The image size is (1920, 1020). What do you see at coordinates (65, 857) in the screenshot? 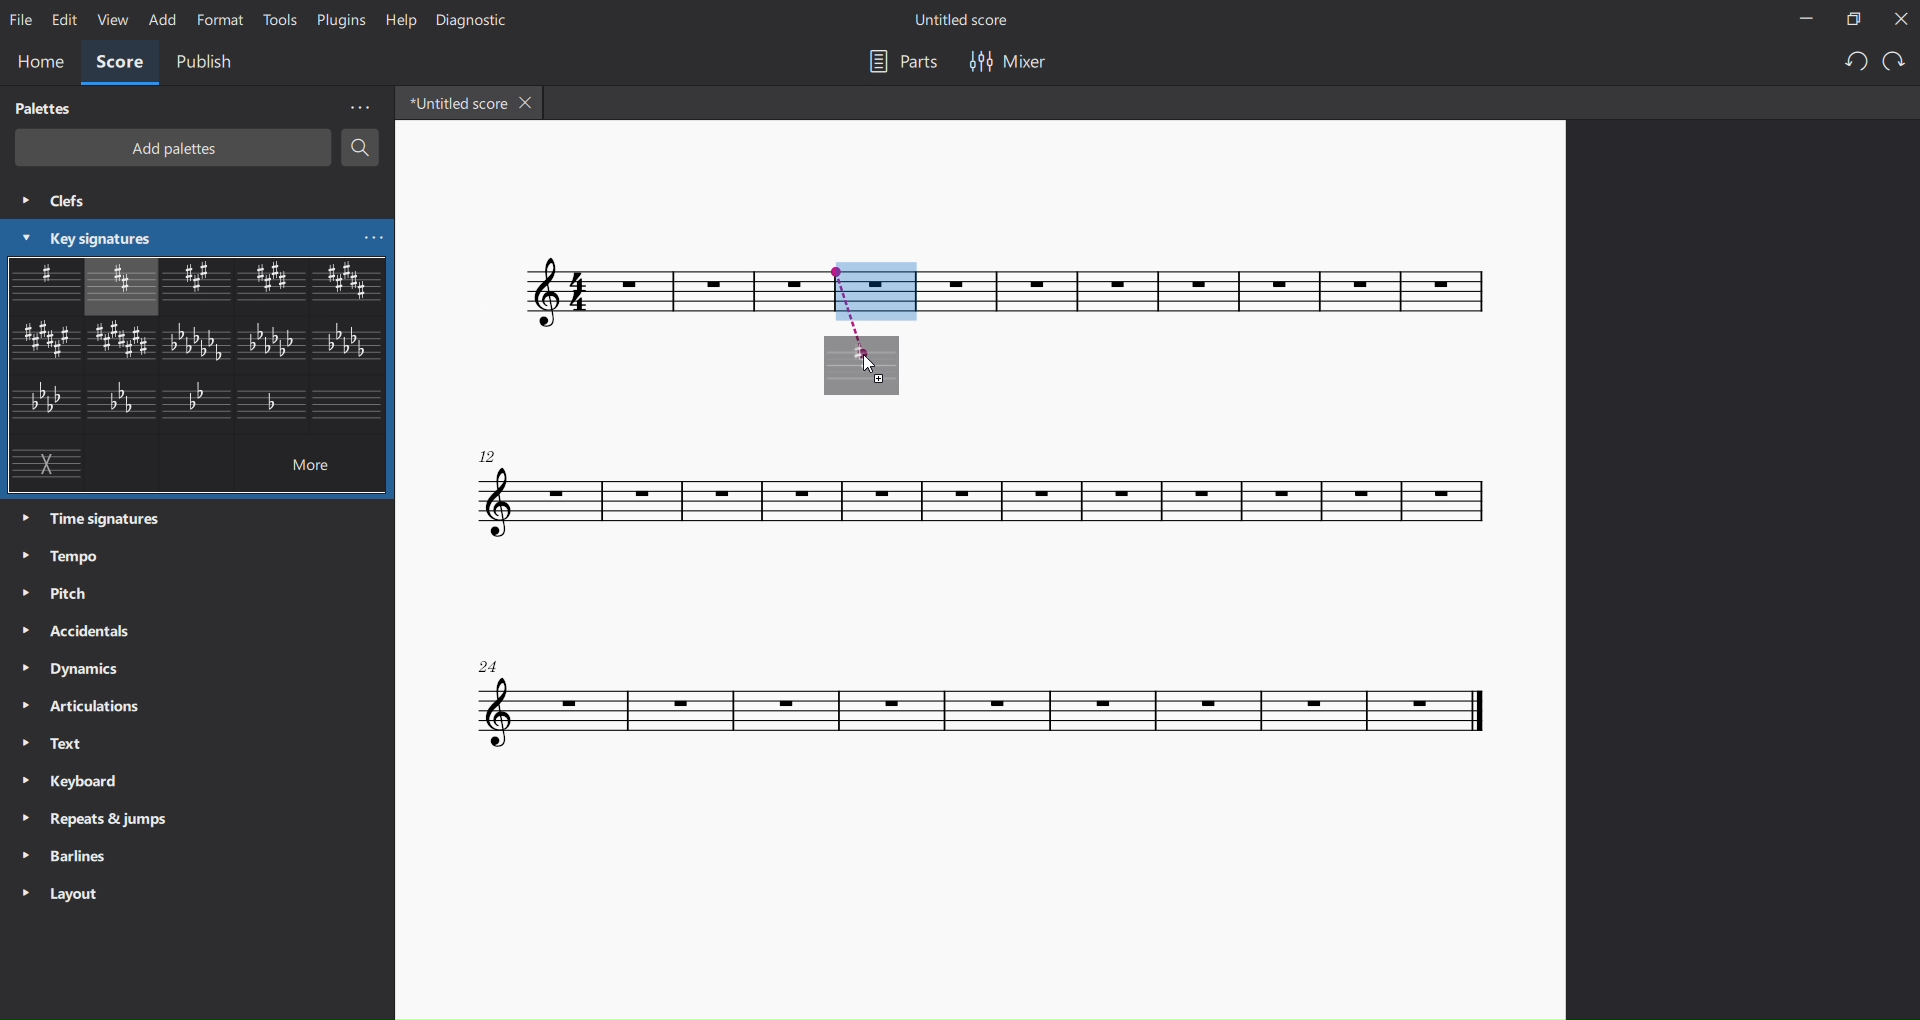
I see `barlines` at bounding box center [65, 857].